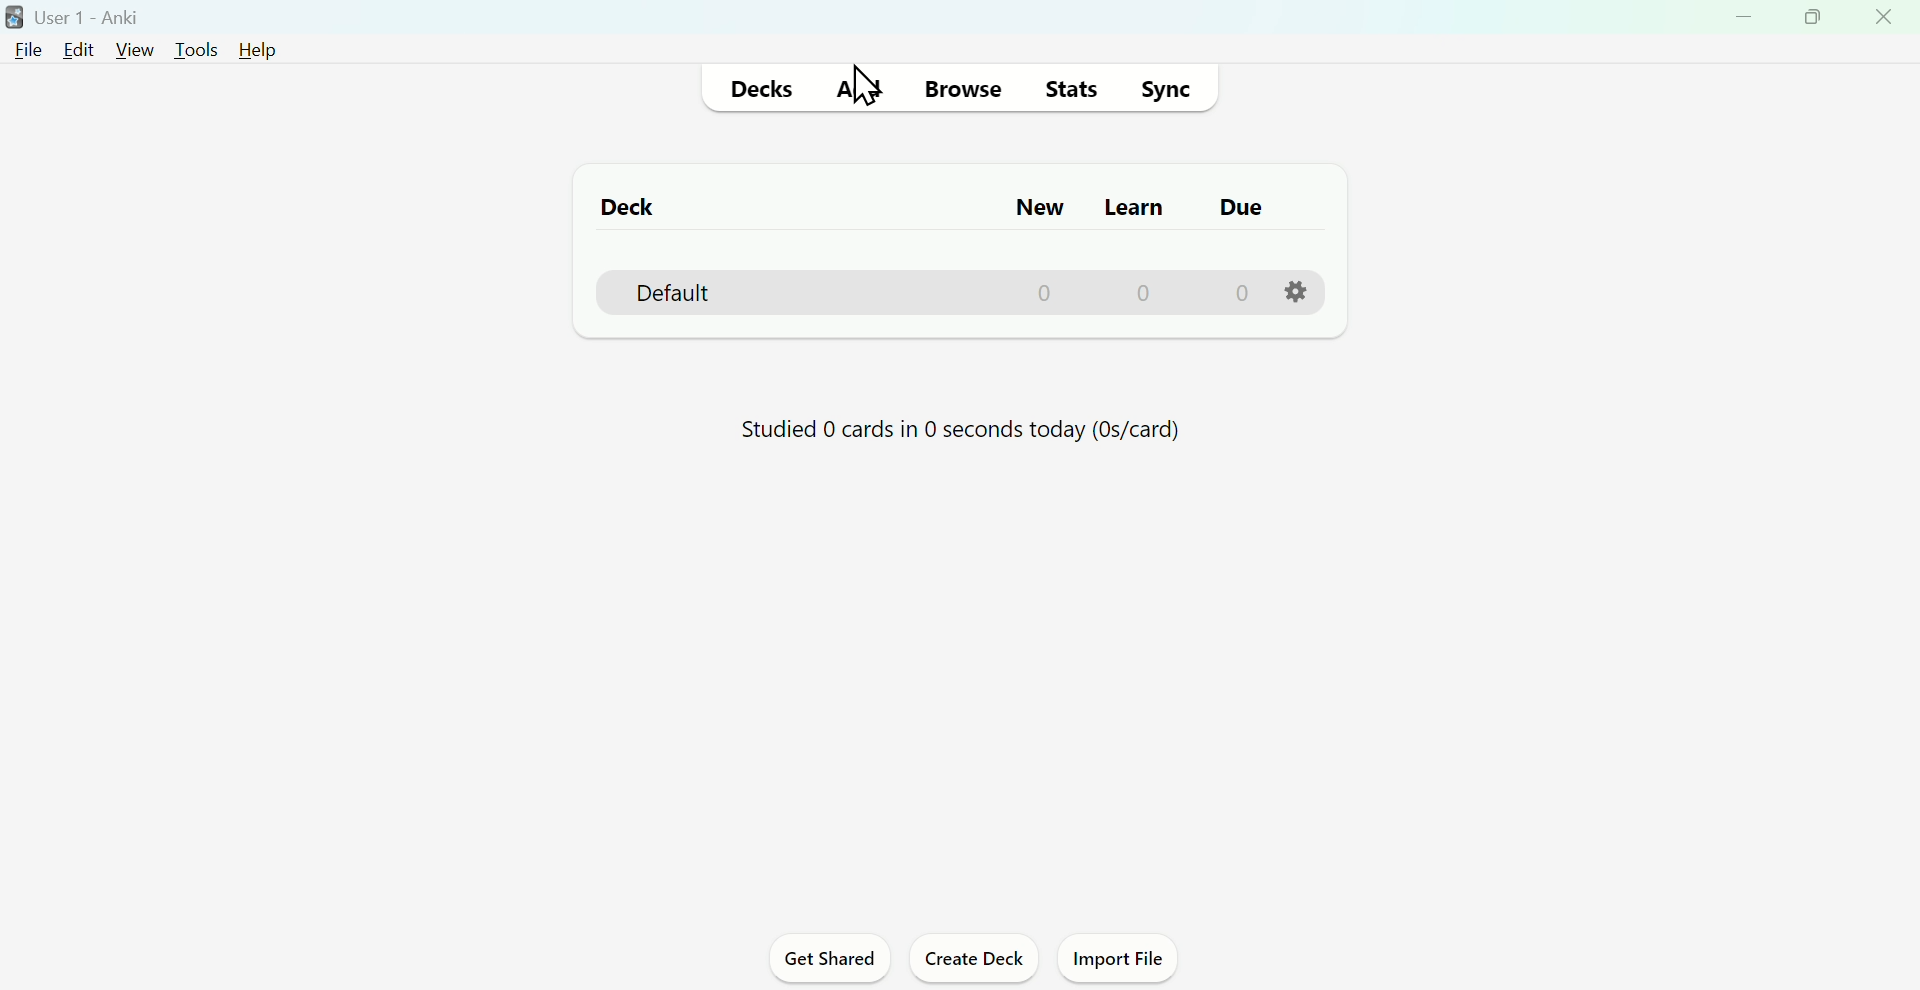 This screenshot has width=1920, height=990. I want to click on Default , so click(955, 293).